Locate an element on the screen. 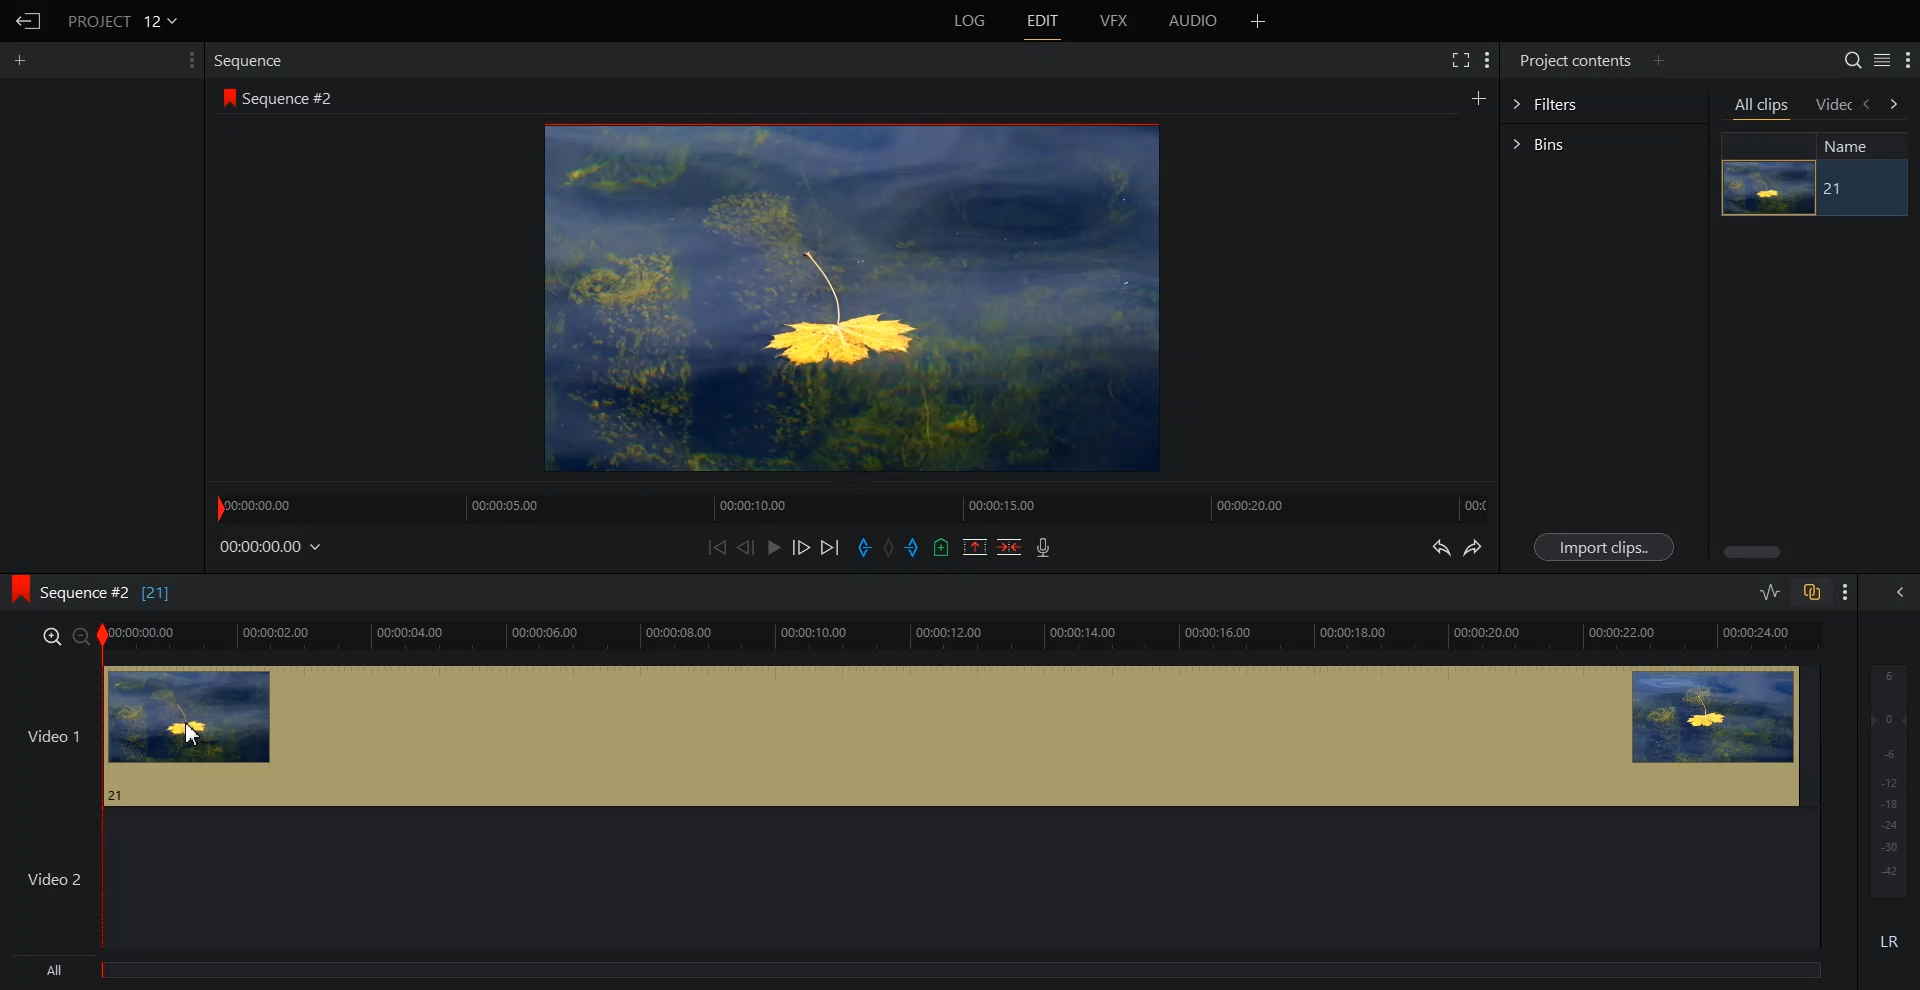  VFX is located at coordinates (1116, 21).